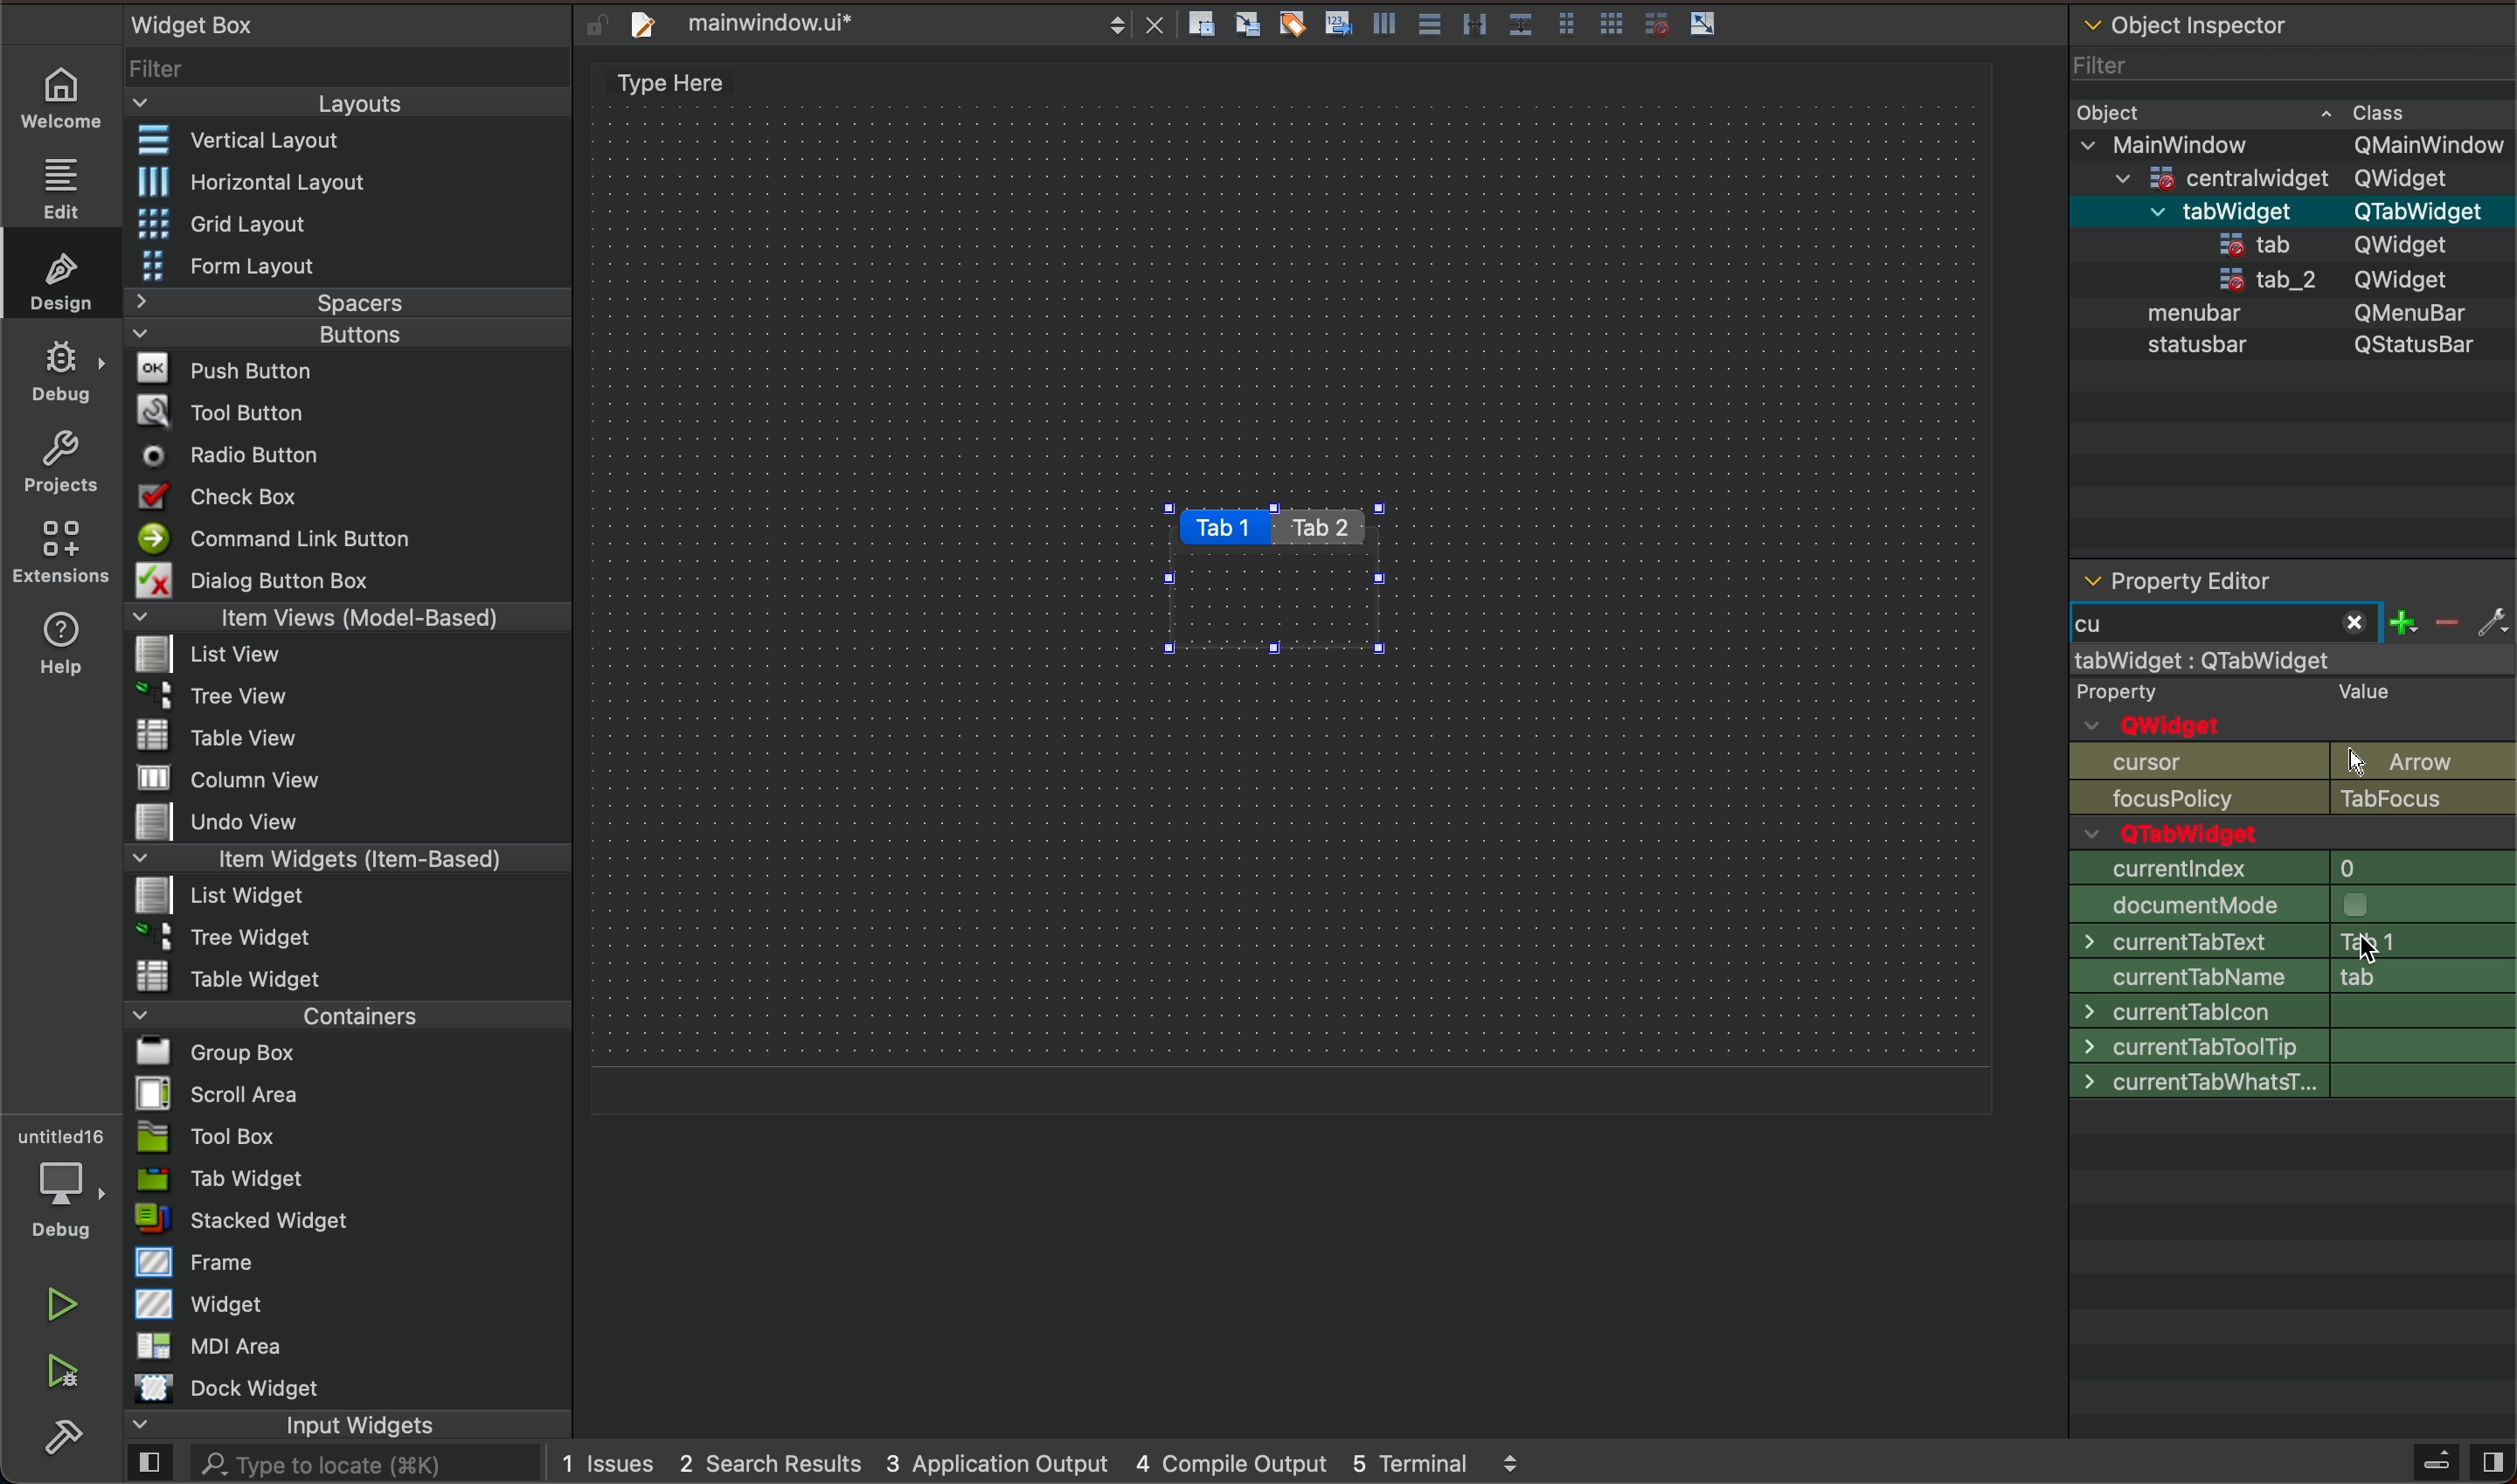  What do you see at coordinates (2296, 868) in the screenshot?
I see `geometry` at bounding box center [2296, 868].